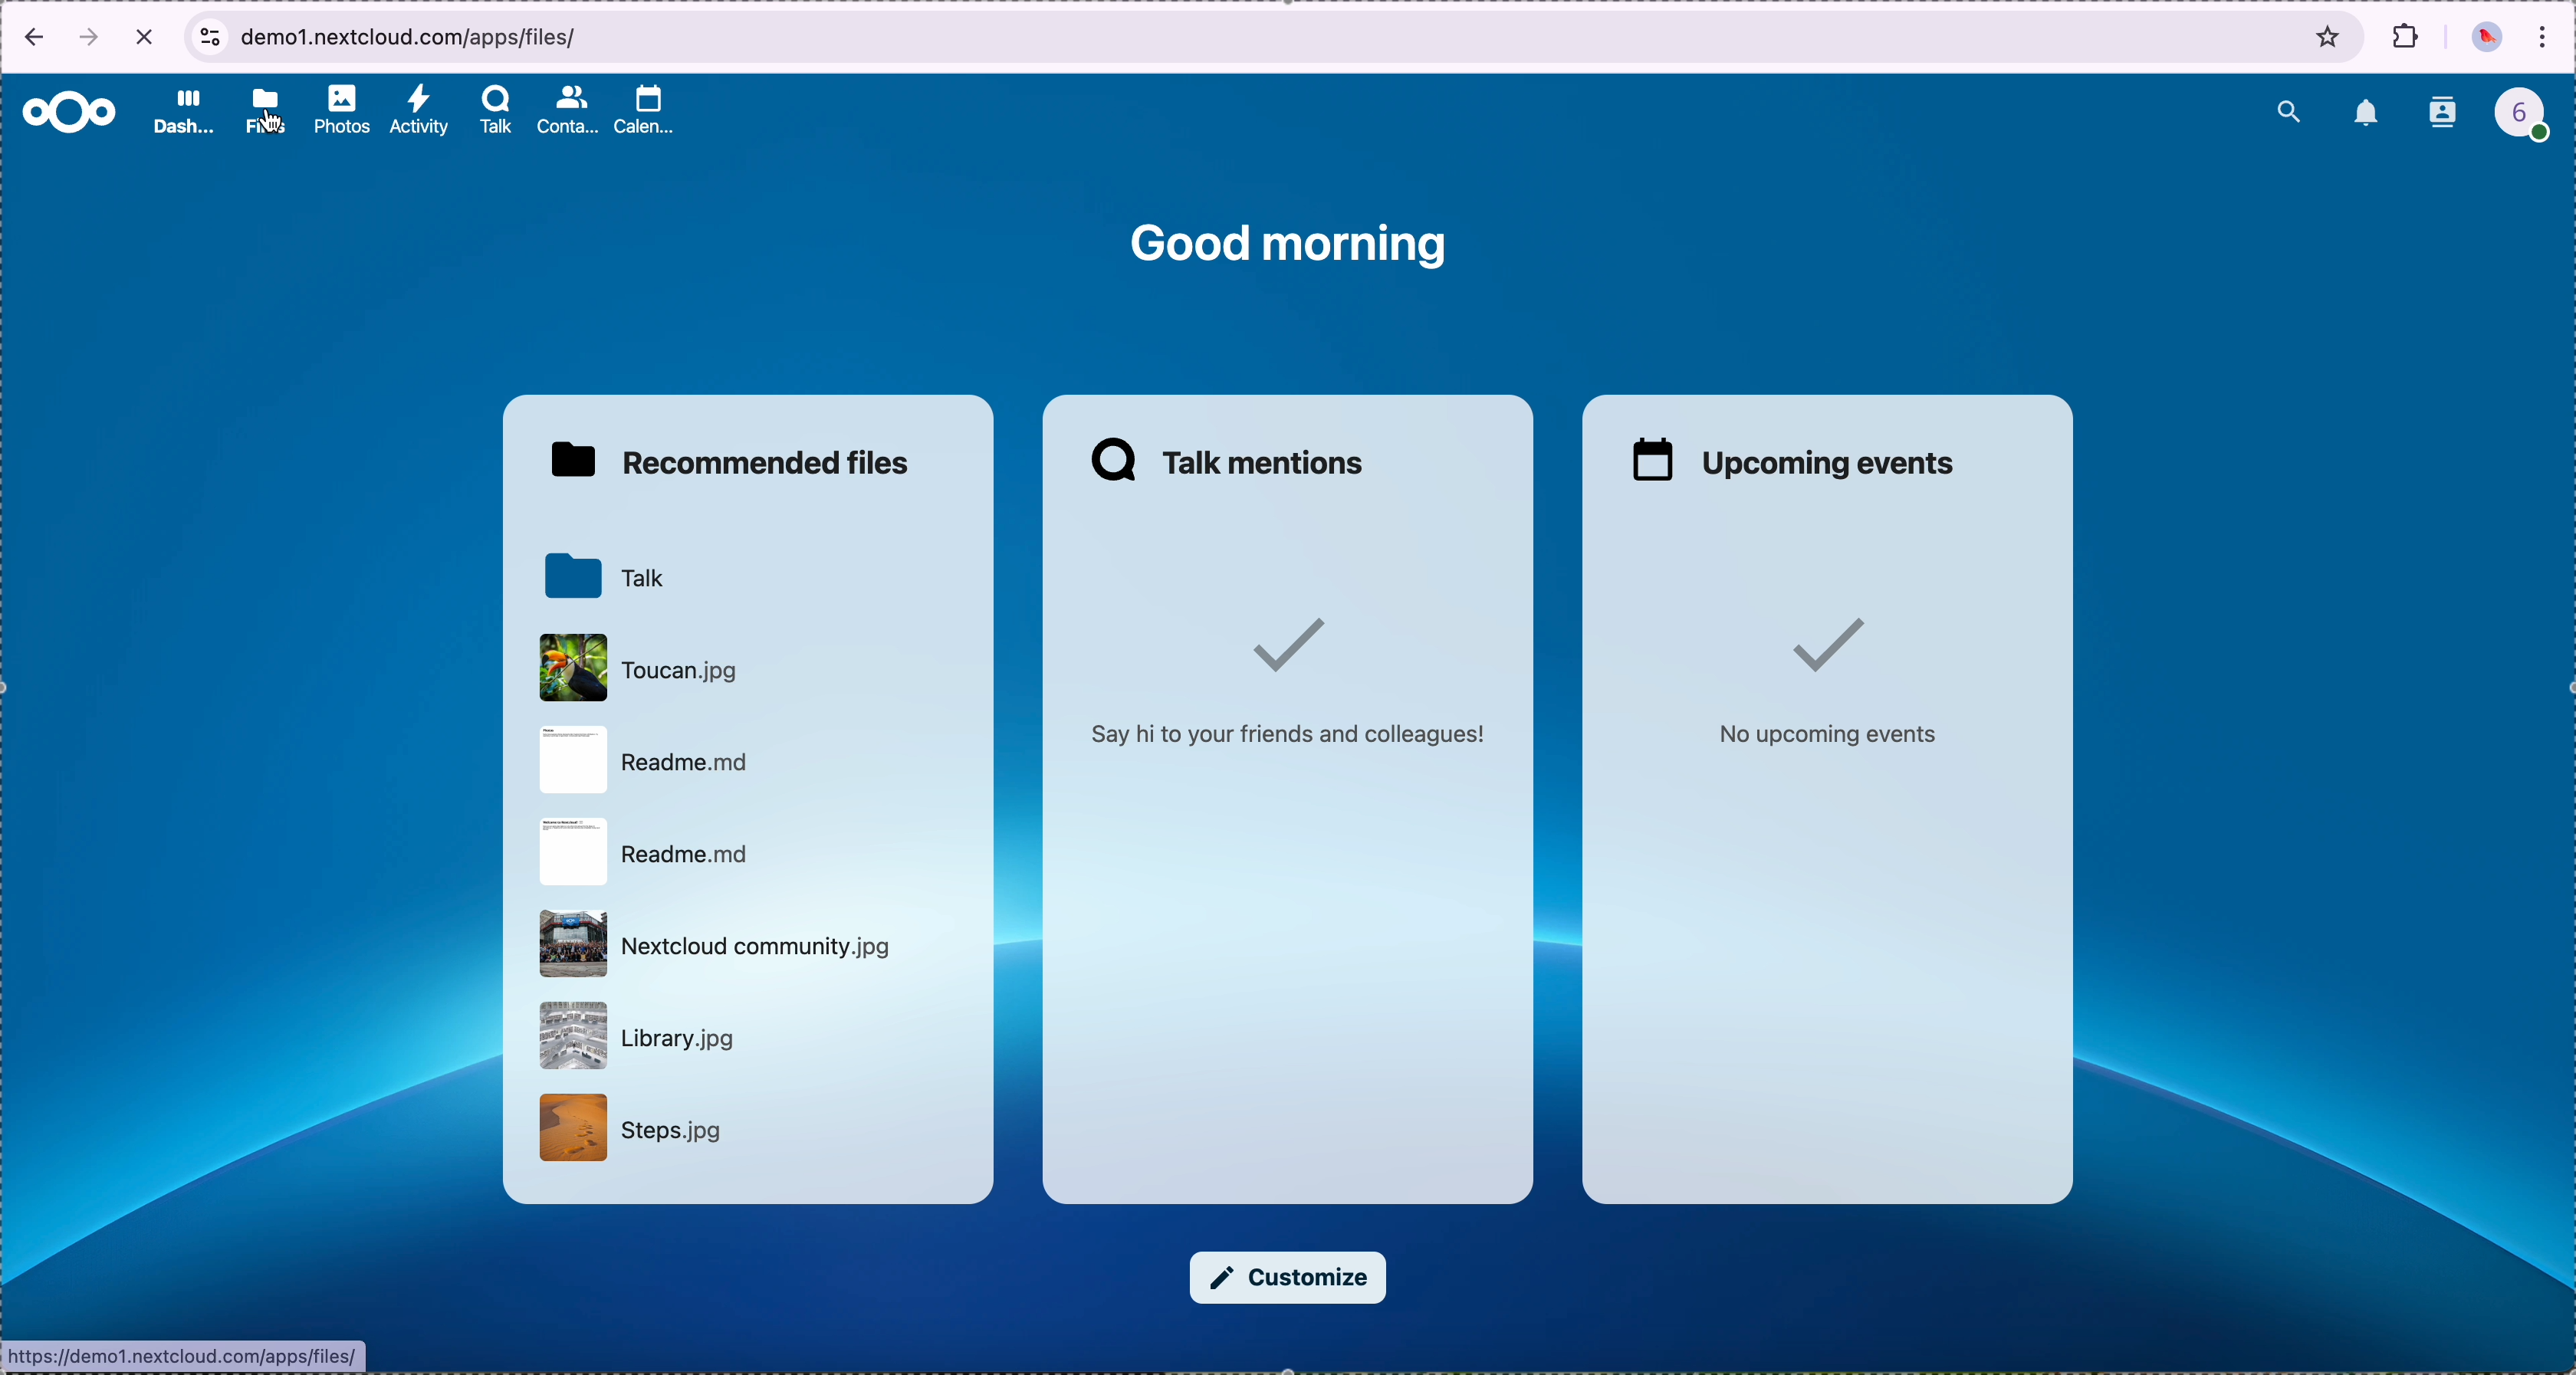 The width and height of the screenshot is (2576, 1375). Describe the element at coordinates (209, 37) in the screenshot. I see `view site information` at that location.